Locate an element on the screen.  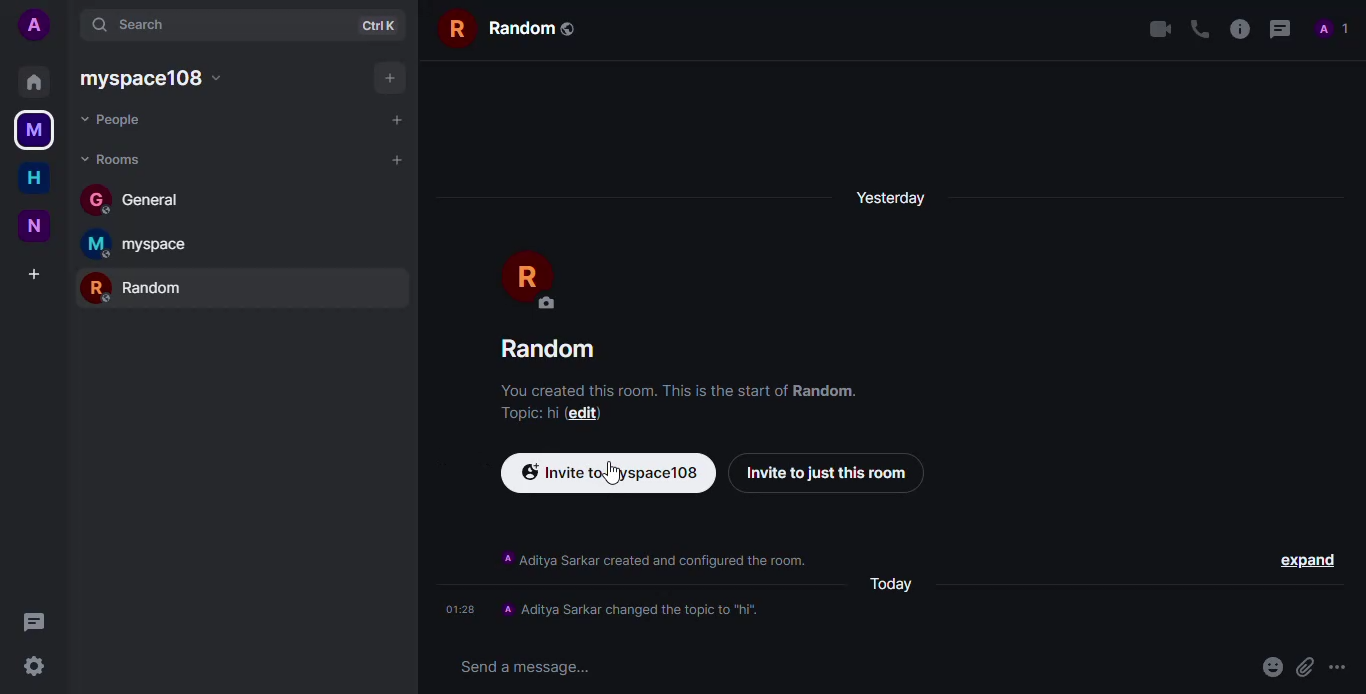
expand is located at coordinates (1306, 559).